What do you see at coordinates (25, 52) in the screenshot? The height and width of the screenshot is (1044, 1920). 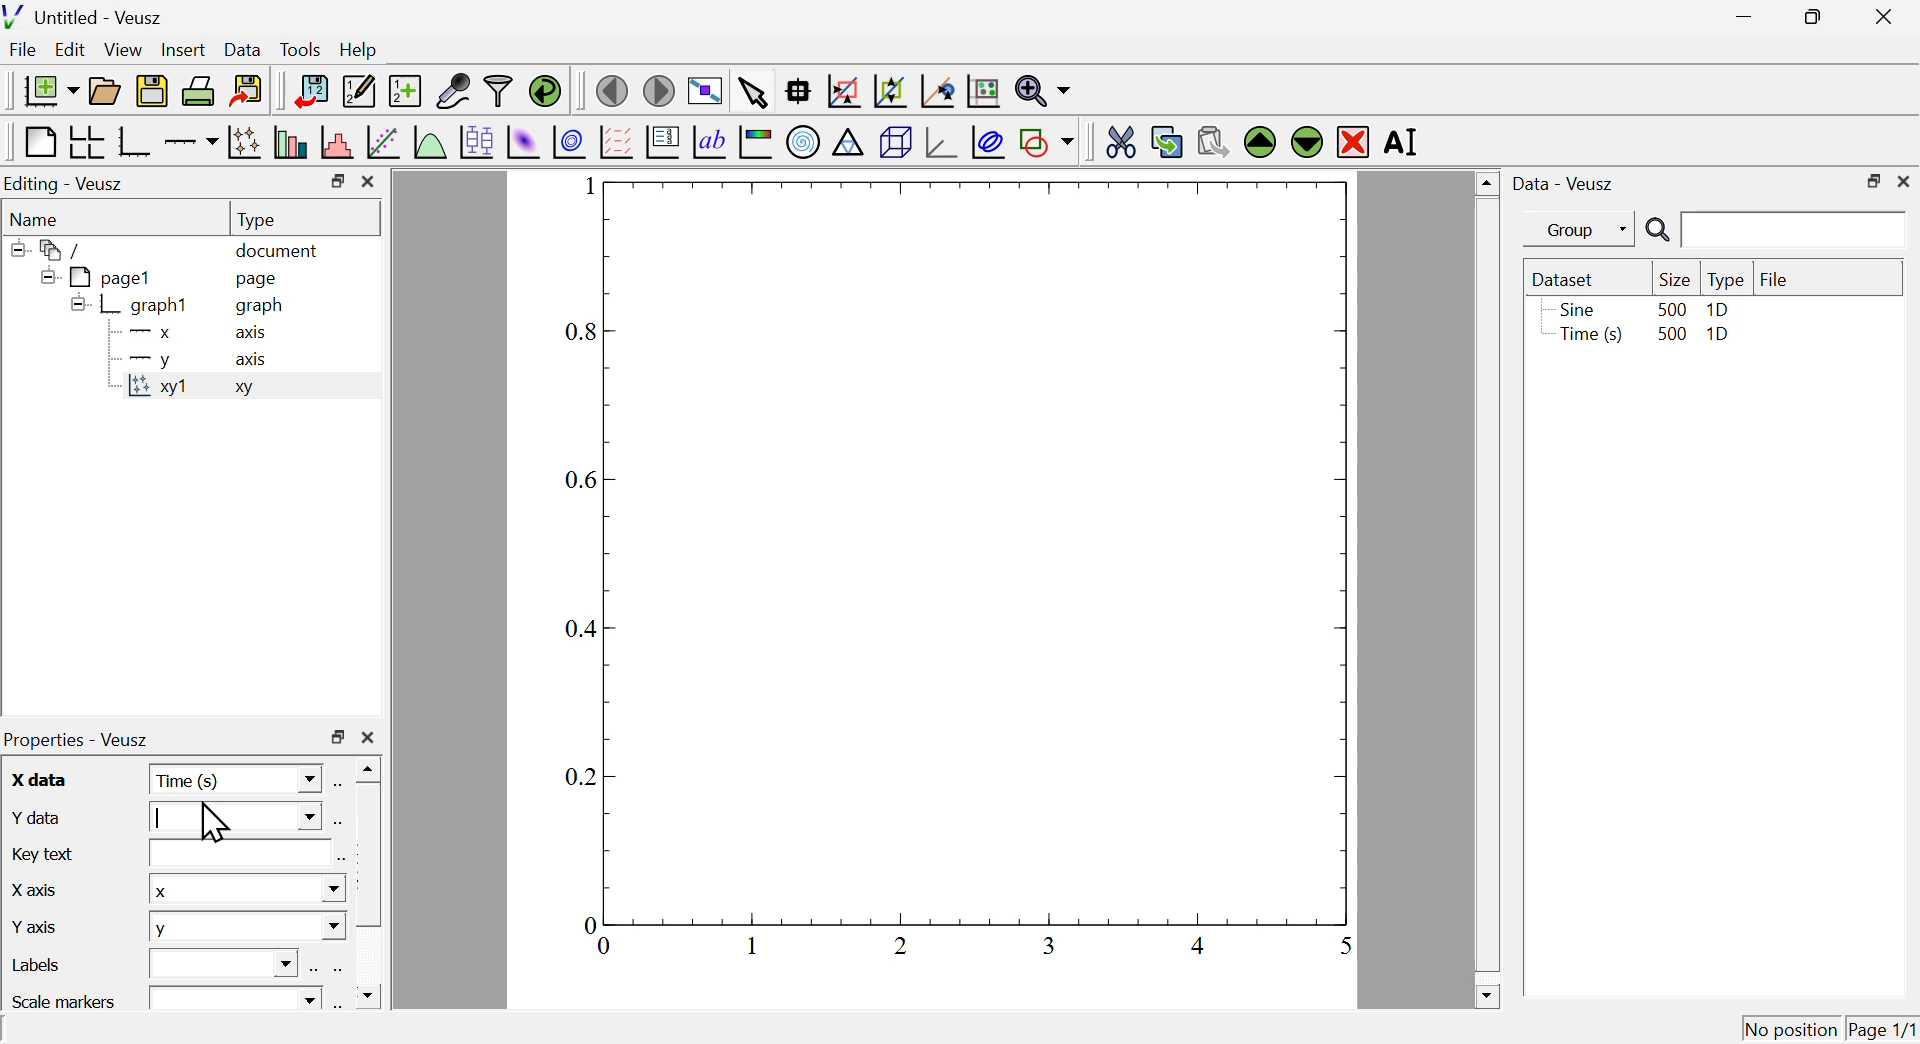 I see `file` at bounding box center [25, 52].